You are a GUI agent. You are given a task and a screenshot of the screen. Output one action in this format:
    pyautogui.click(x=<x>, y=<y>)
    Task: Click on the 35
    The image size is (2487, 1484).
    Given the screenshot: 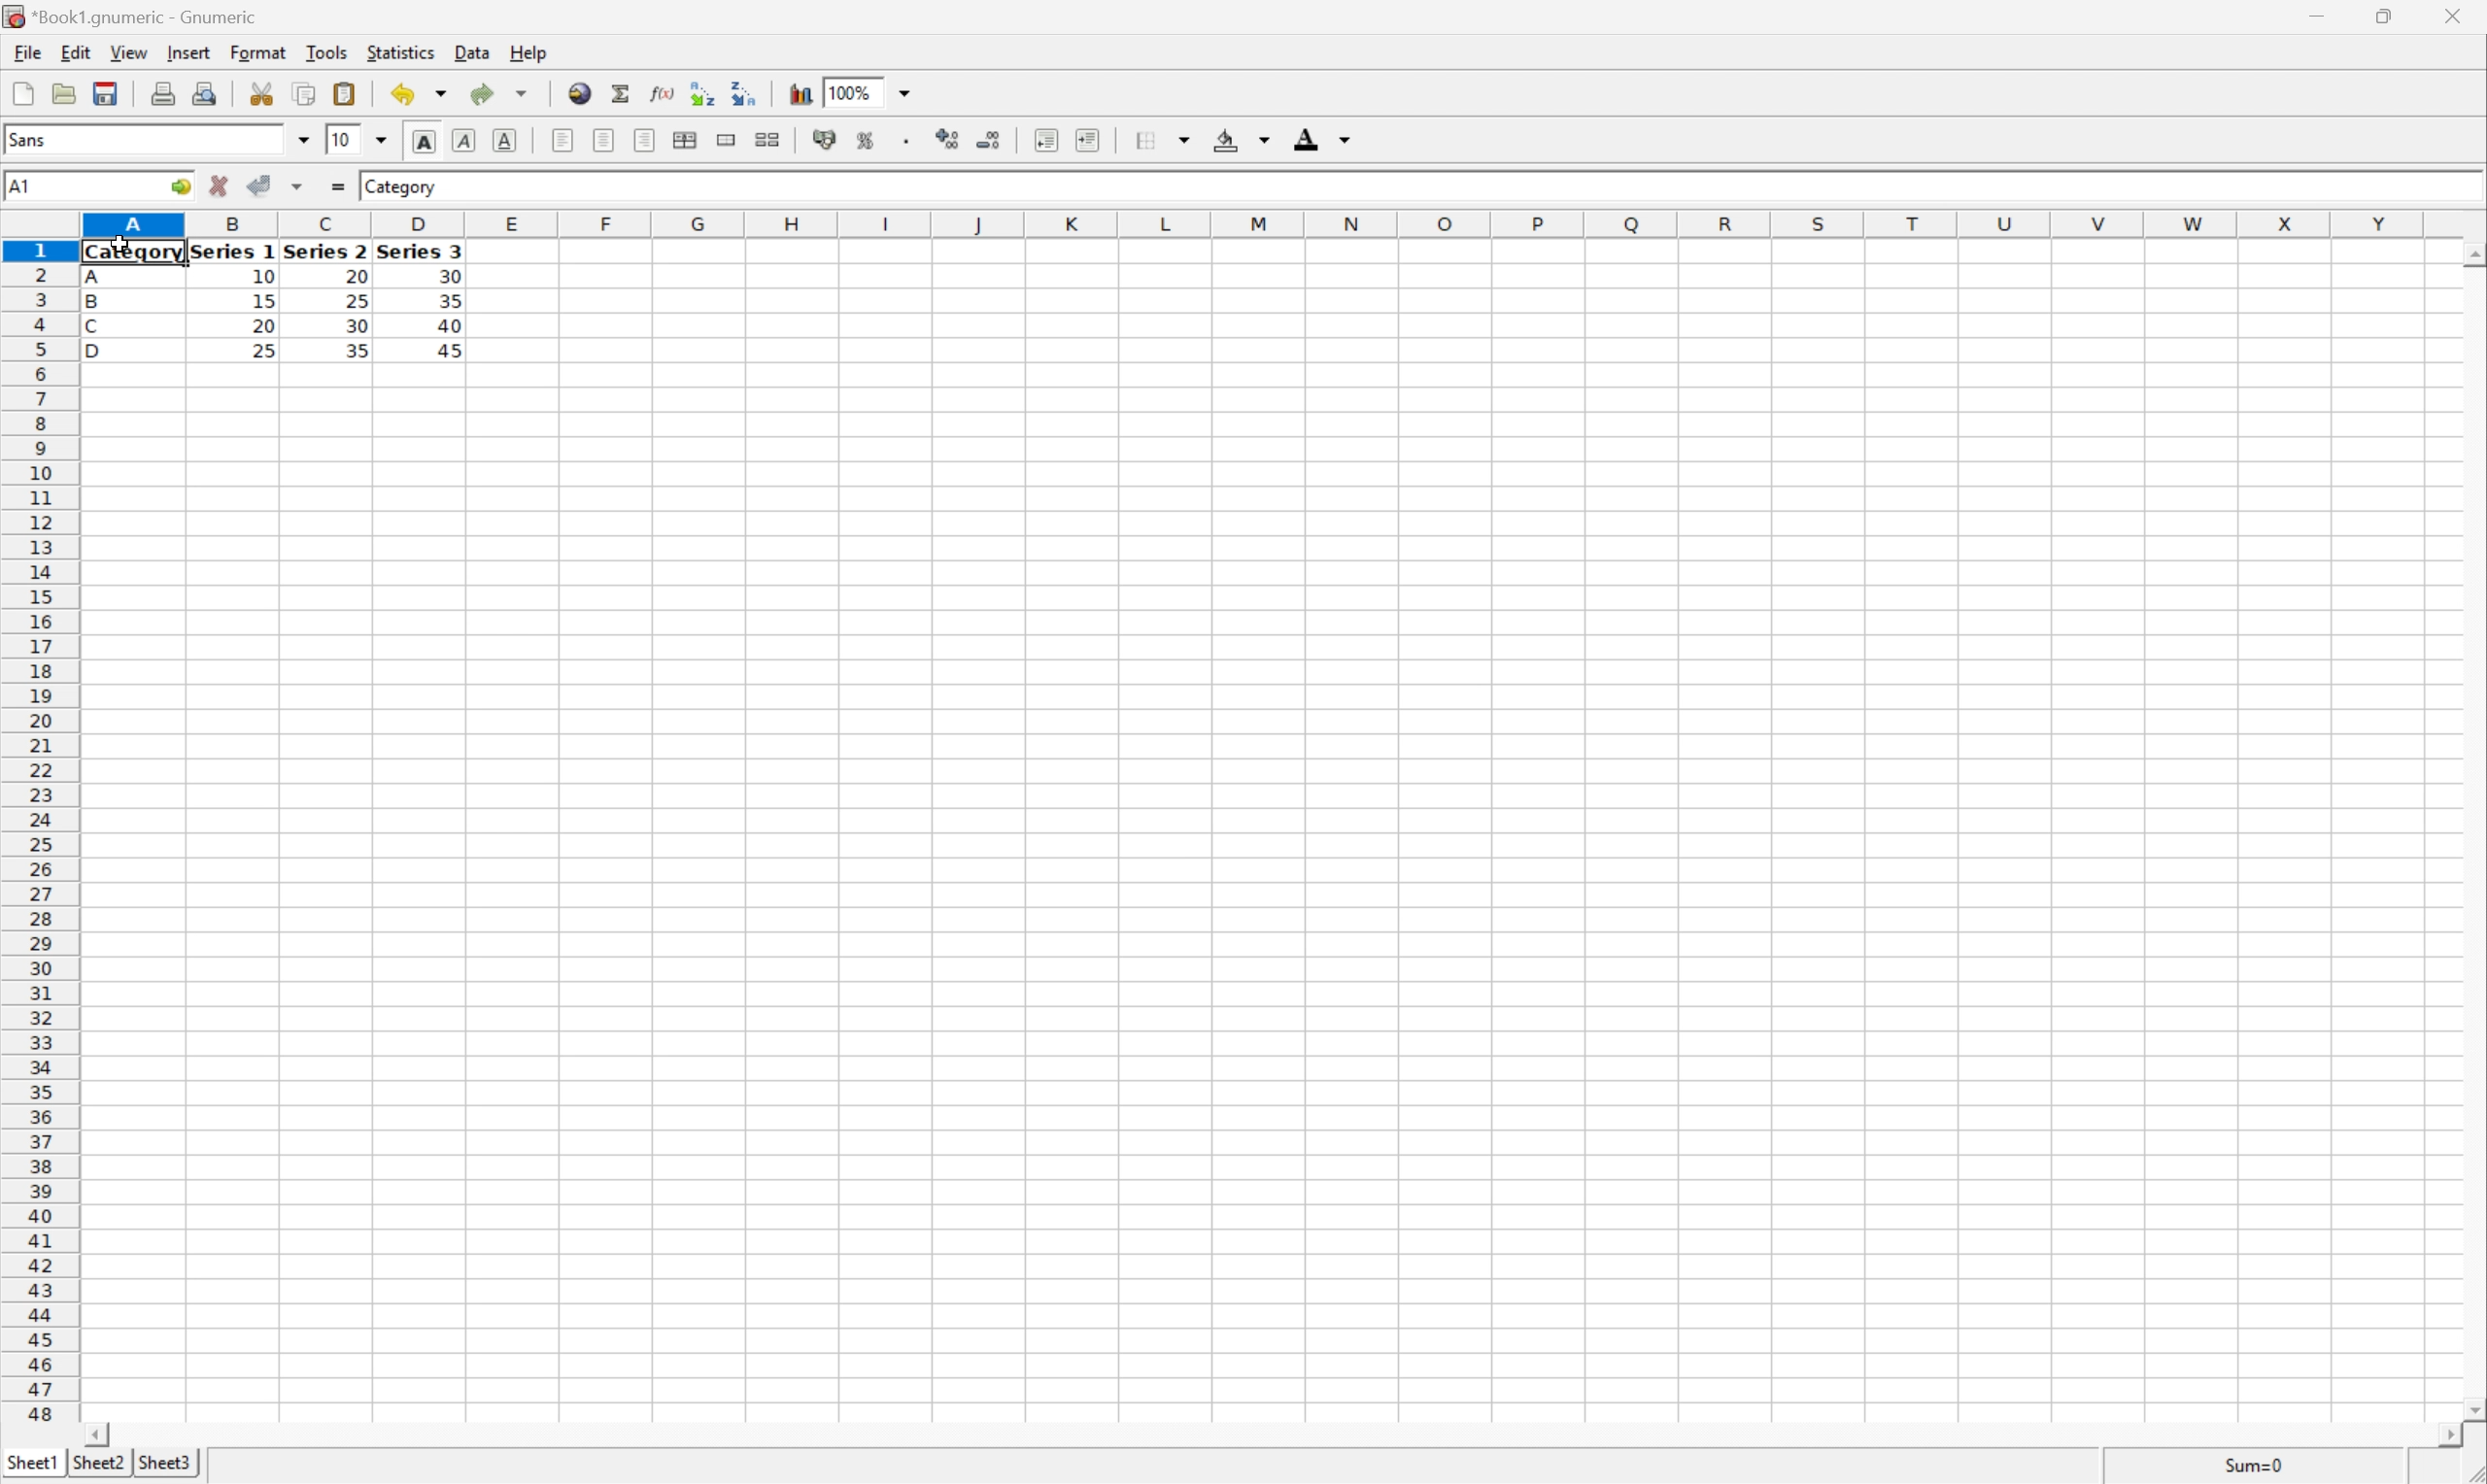 What is the action you would take?
    pyautogui.click(x=451, y=300)
    